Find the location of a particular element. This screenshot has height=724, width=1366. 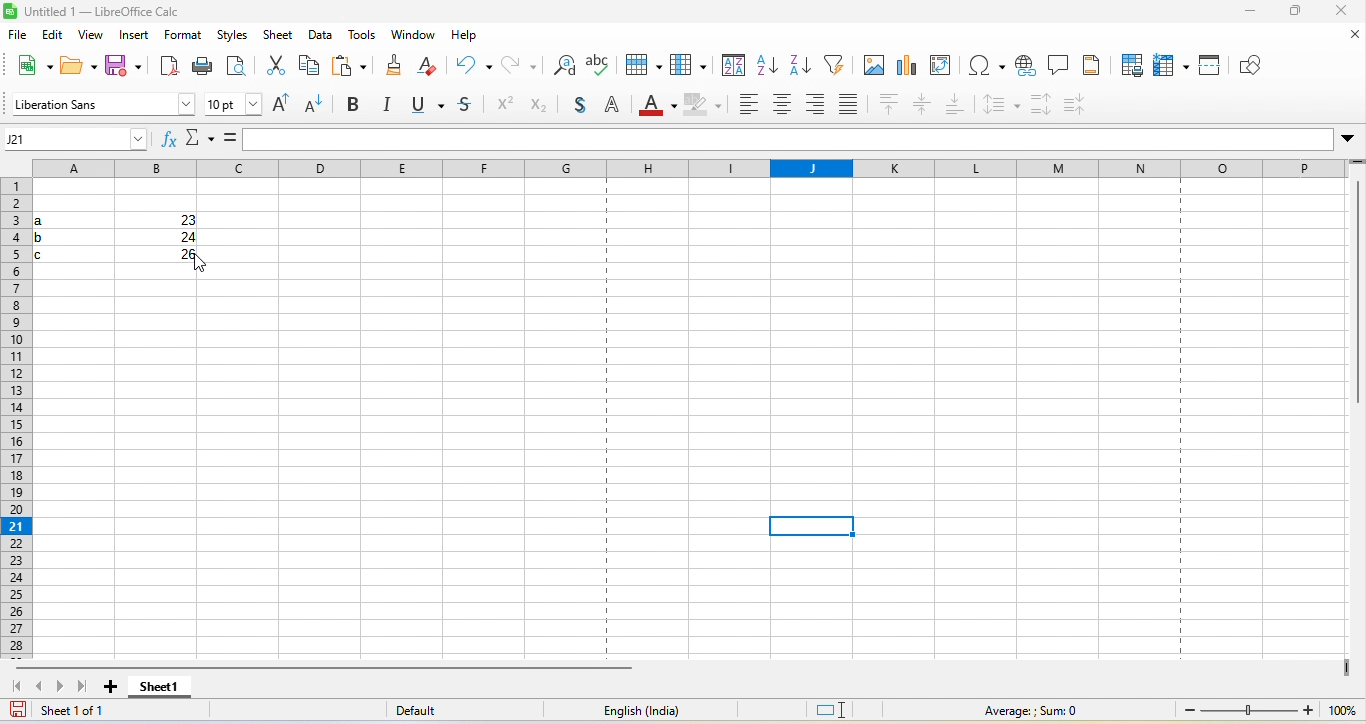

redo is located at coordinates (520, 65).